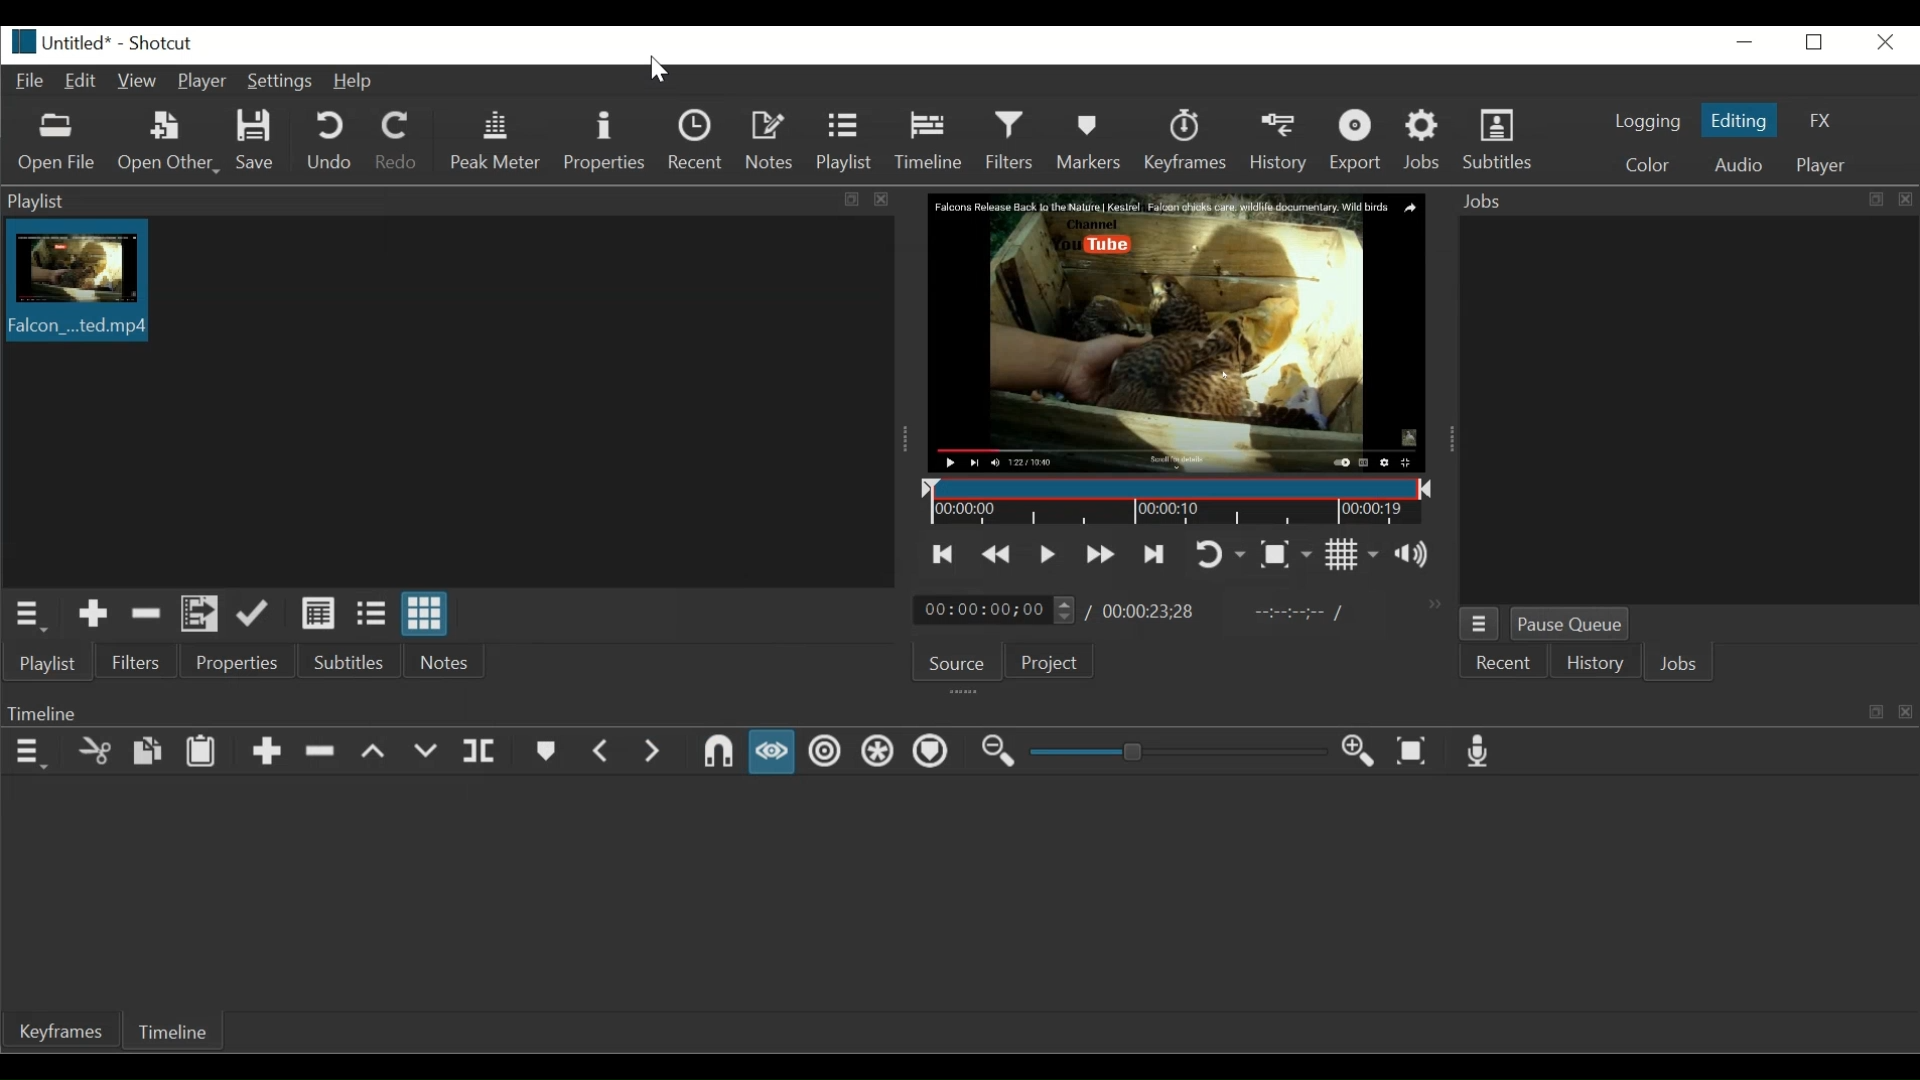  What do you see at coordinates (929, 141) in the screenshot?
I see `Timeline` at bounding box center [929, 141].